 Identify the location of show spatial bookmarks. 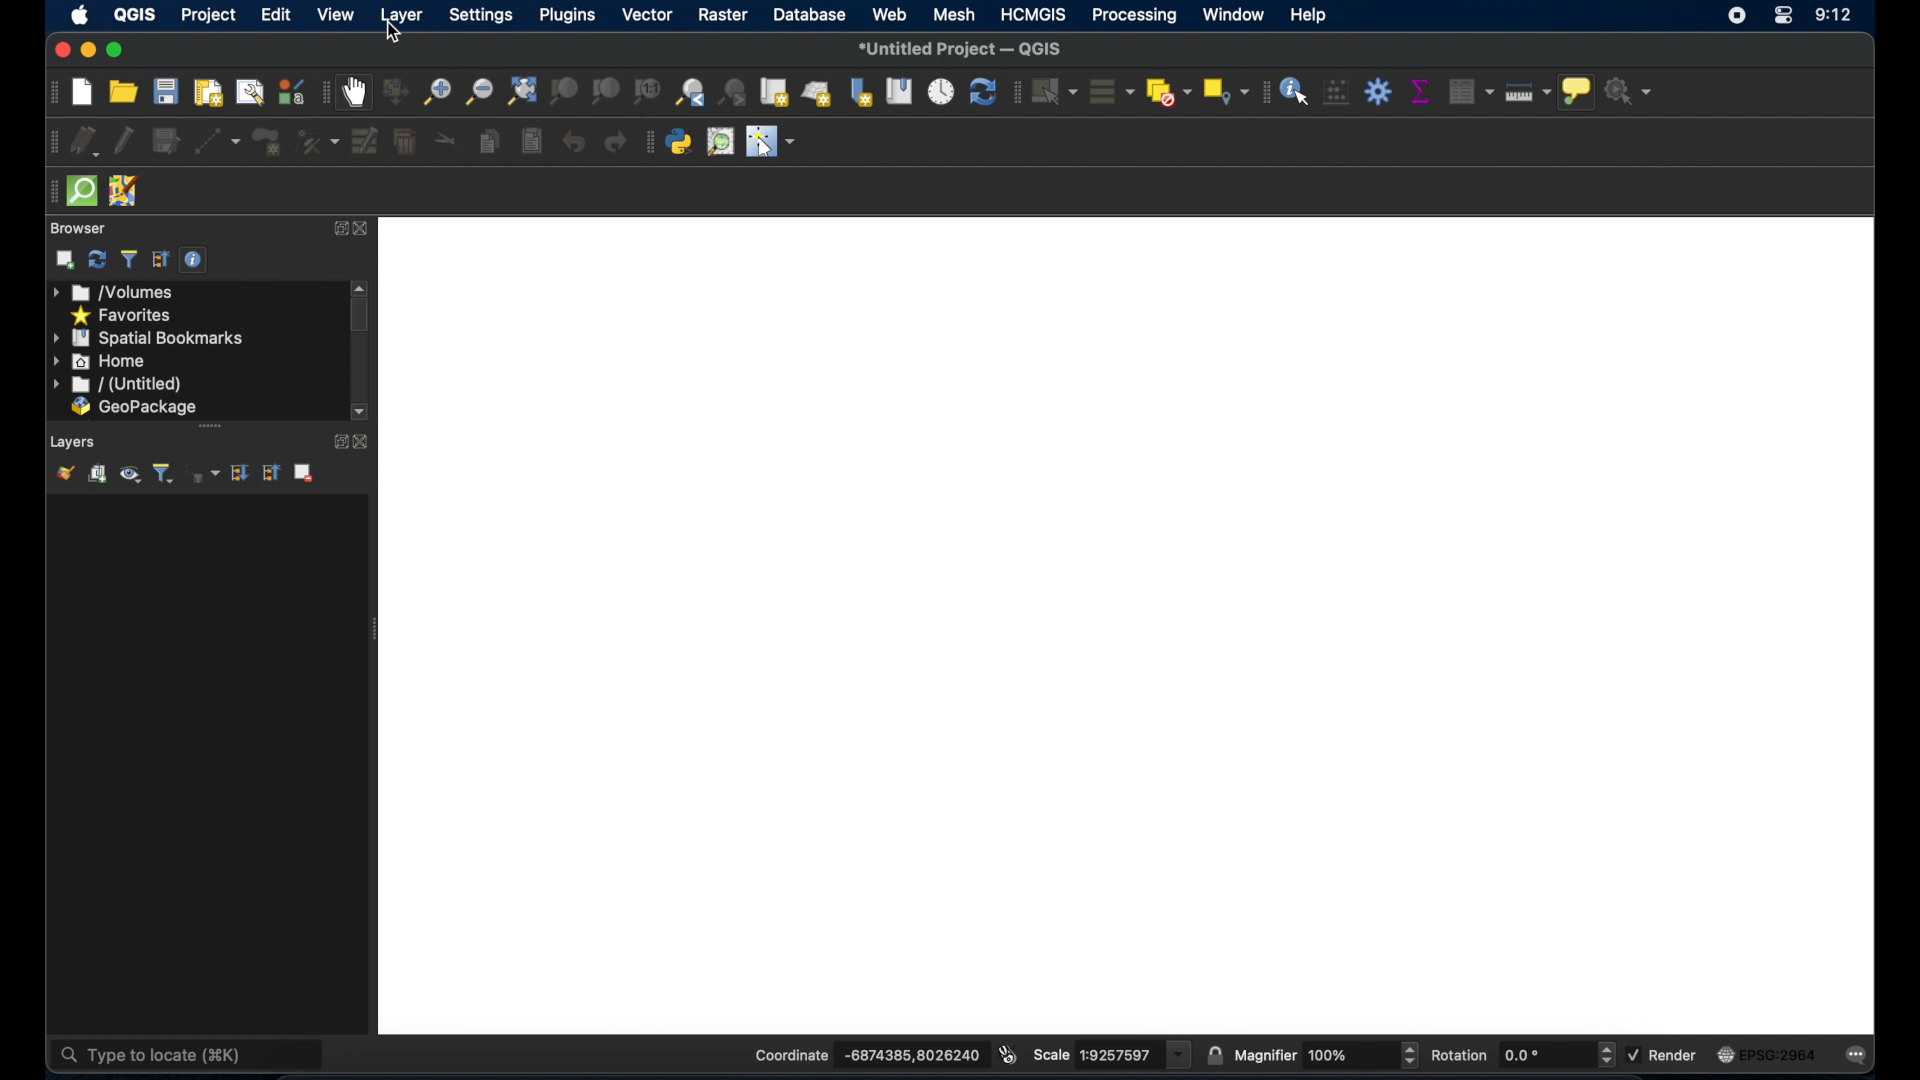
(898, 90).